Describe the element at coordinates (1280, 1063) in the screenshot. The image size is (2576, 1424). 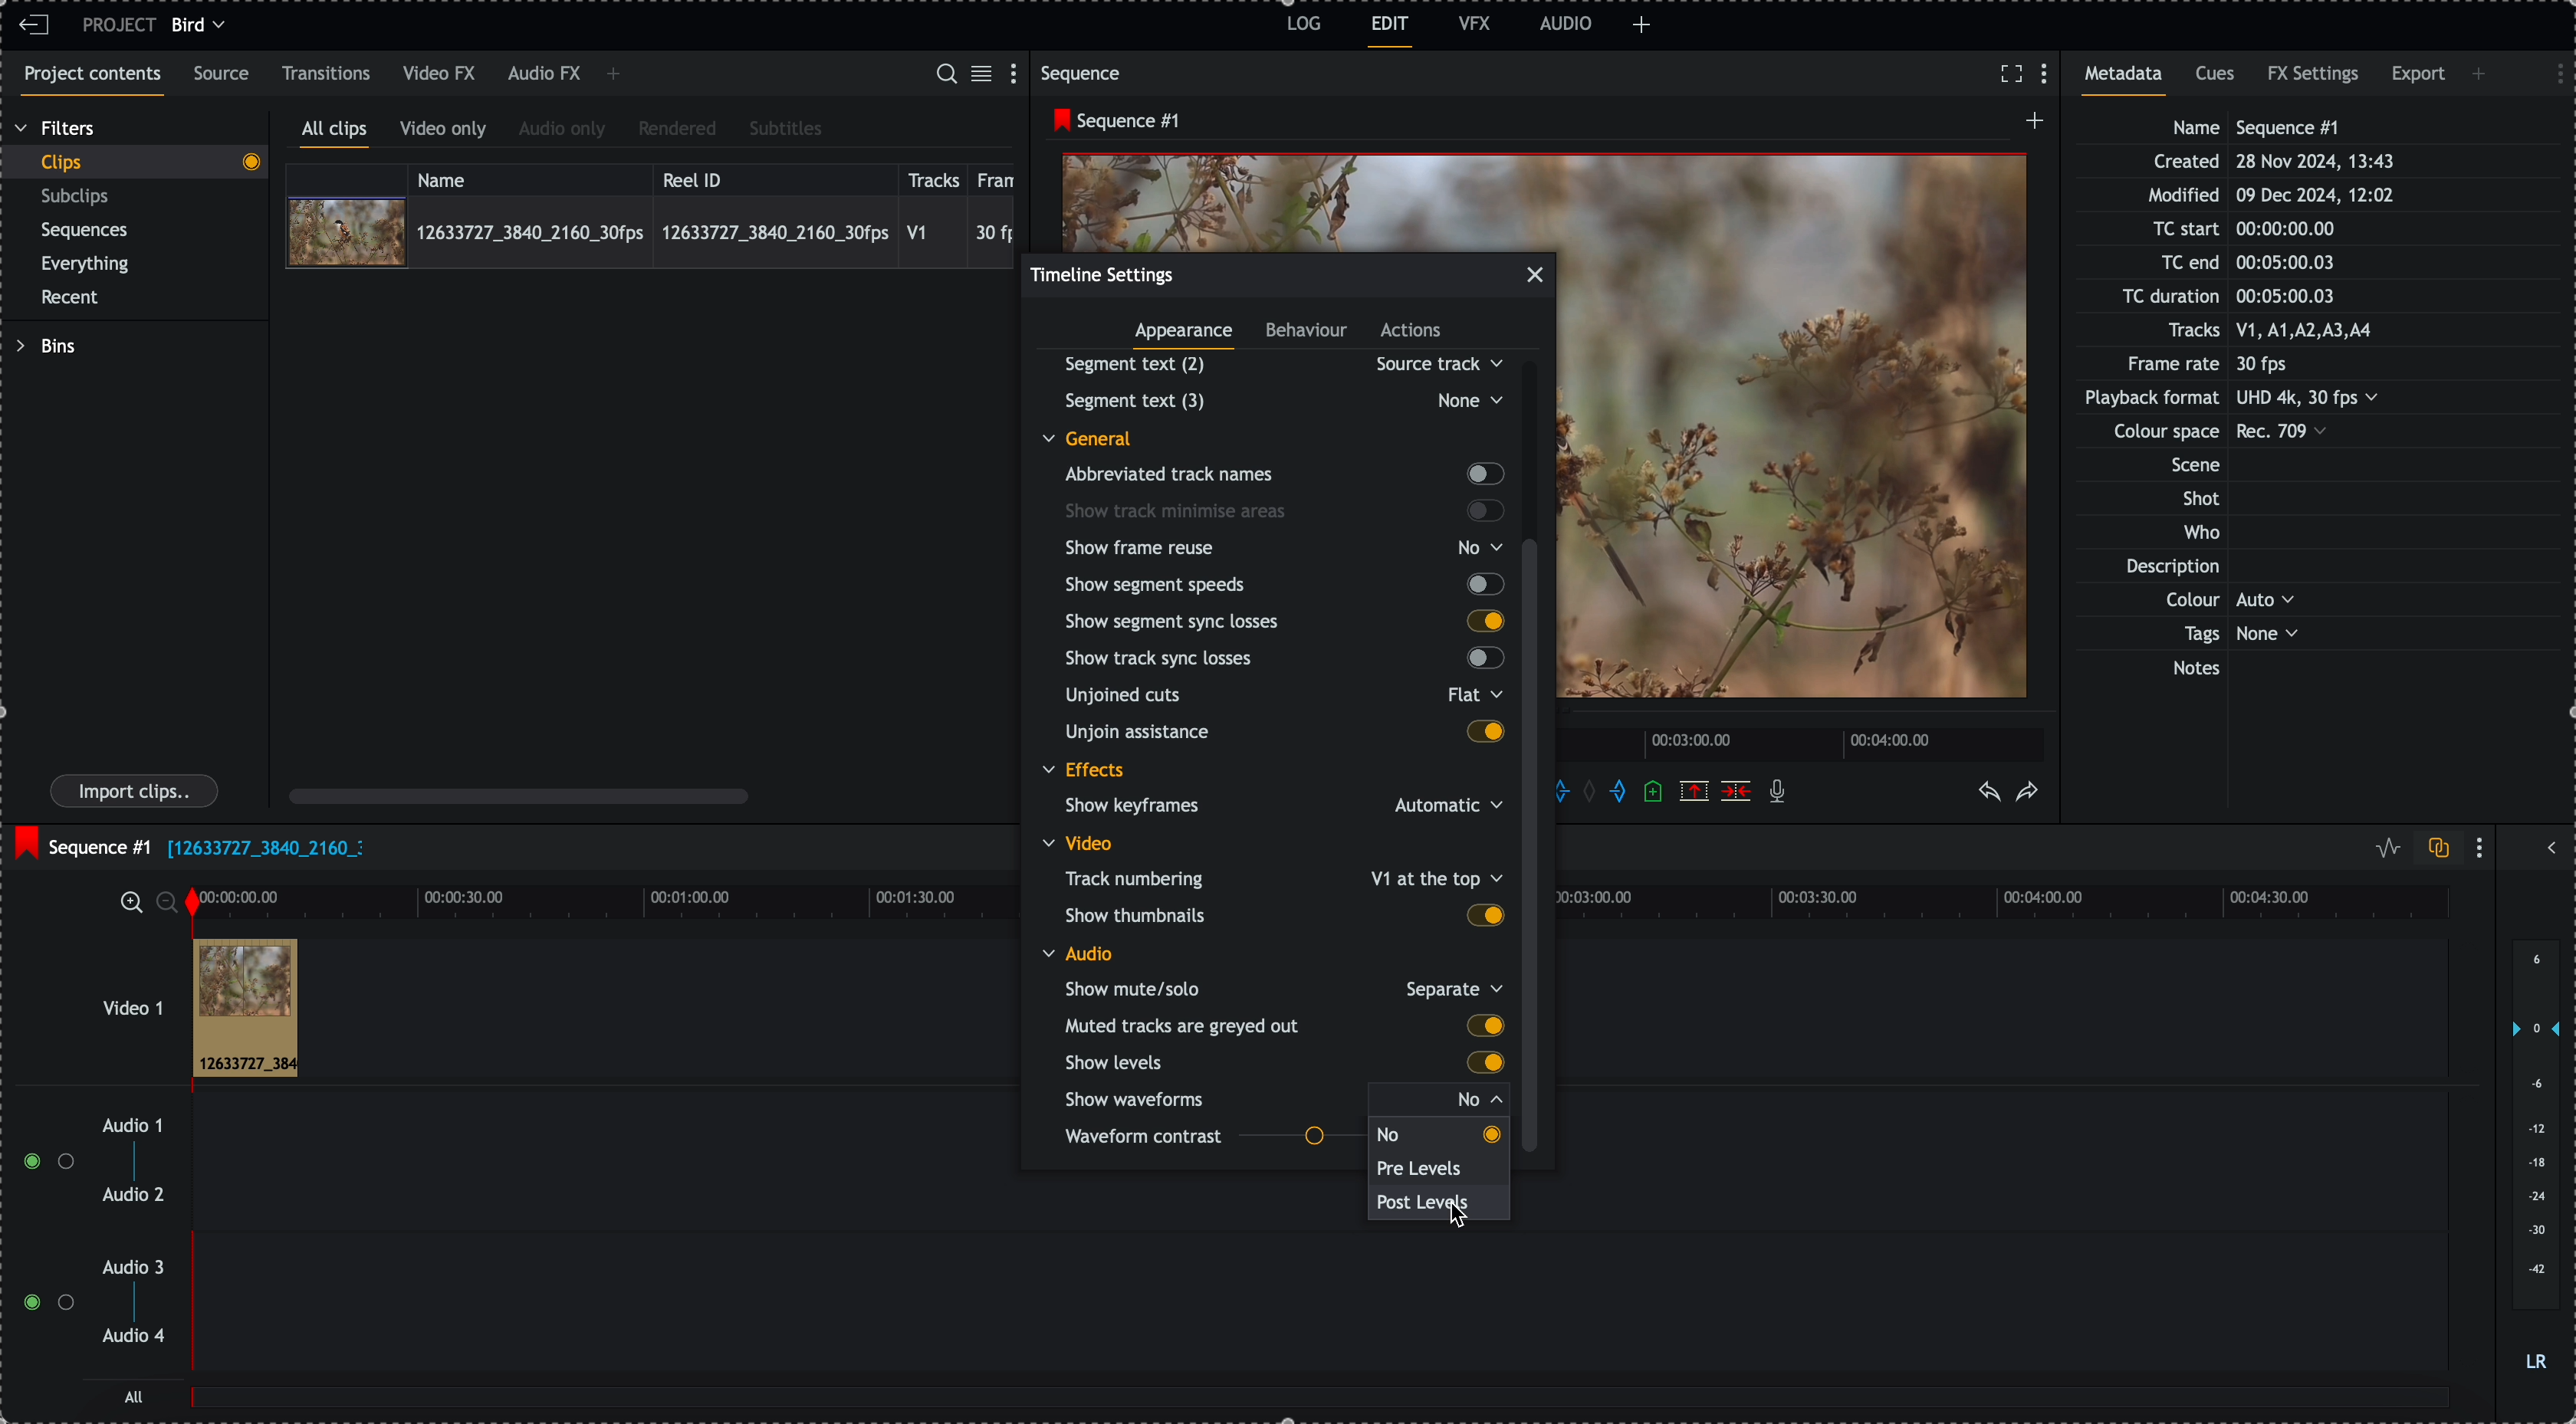
I see `show levels` at that location.